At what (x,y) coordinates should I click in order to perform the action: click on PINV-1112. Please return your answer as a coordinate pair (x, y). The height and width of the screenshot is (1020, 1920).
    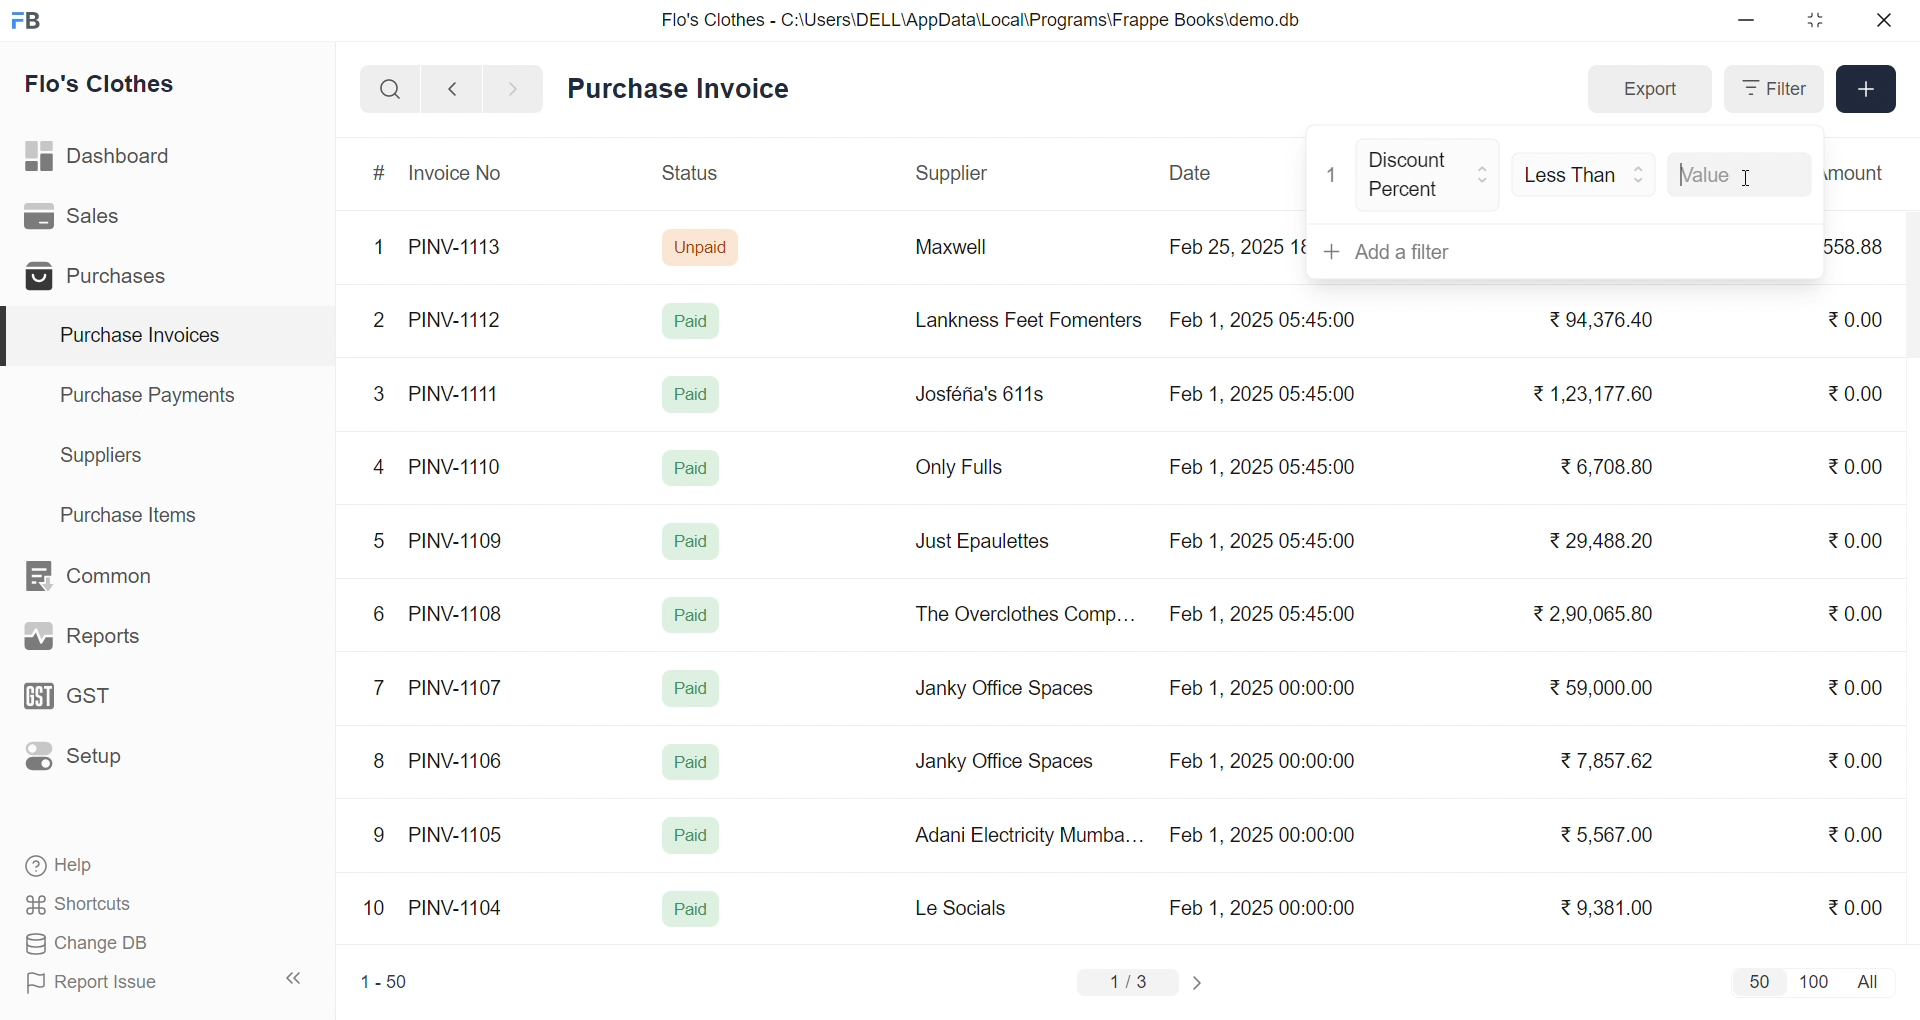
    Looking at the image, I should click on (455, 321).